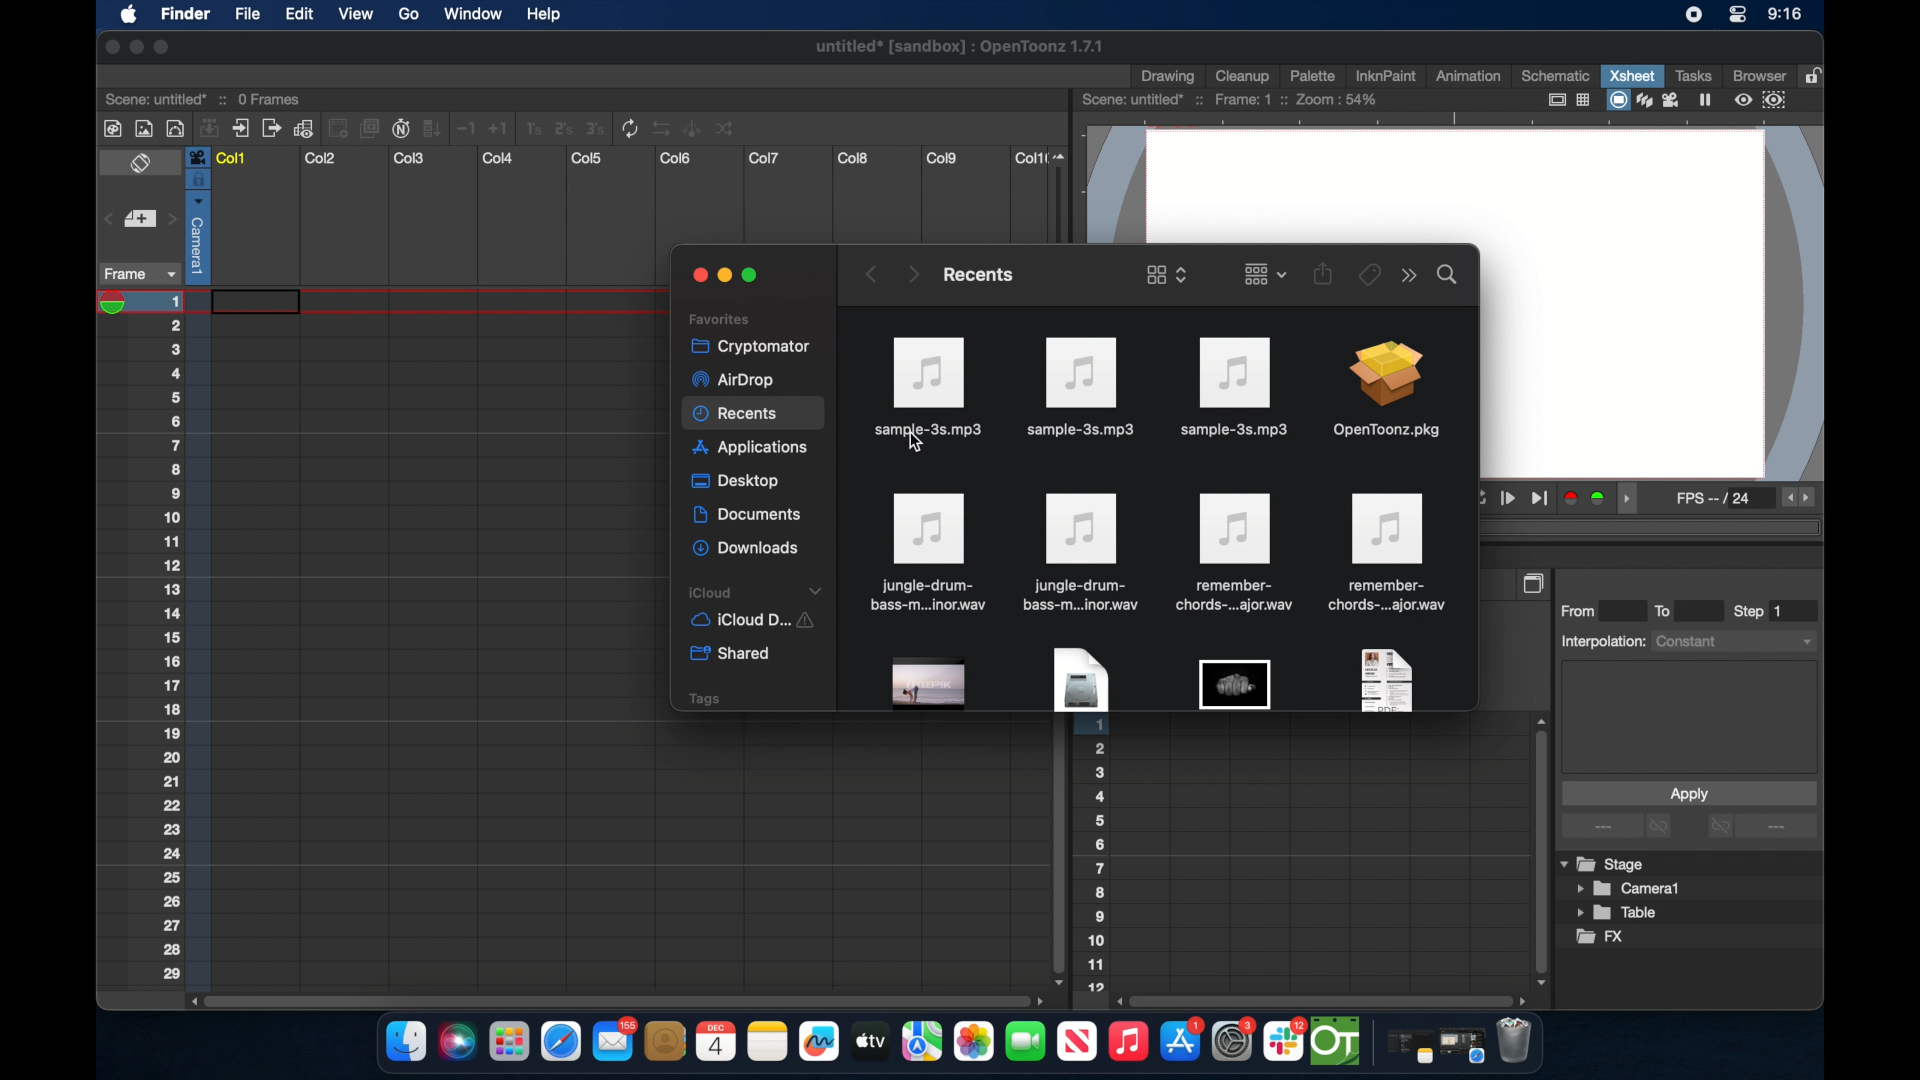 Image resolution: width=1920 pixels, height=1080 pixels. I want to click on freeform, so click(820, 1042).